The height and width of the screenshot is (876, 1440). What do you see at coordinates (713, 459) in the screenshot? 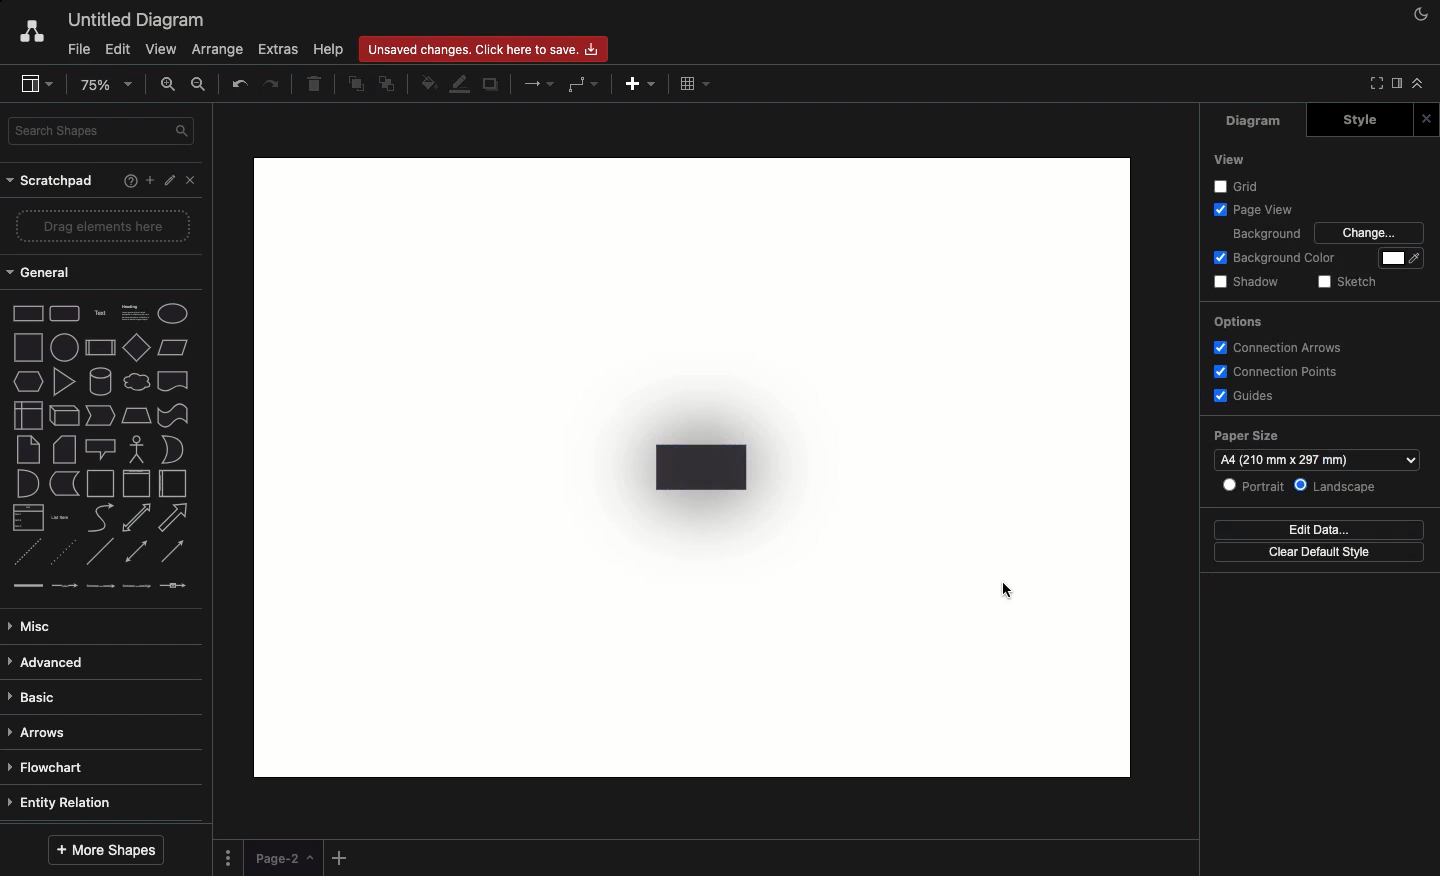
I see `Transparency + shadow` at bounding box center [713, 459].